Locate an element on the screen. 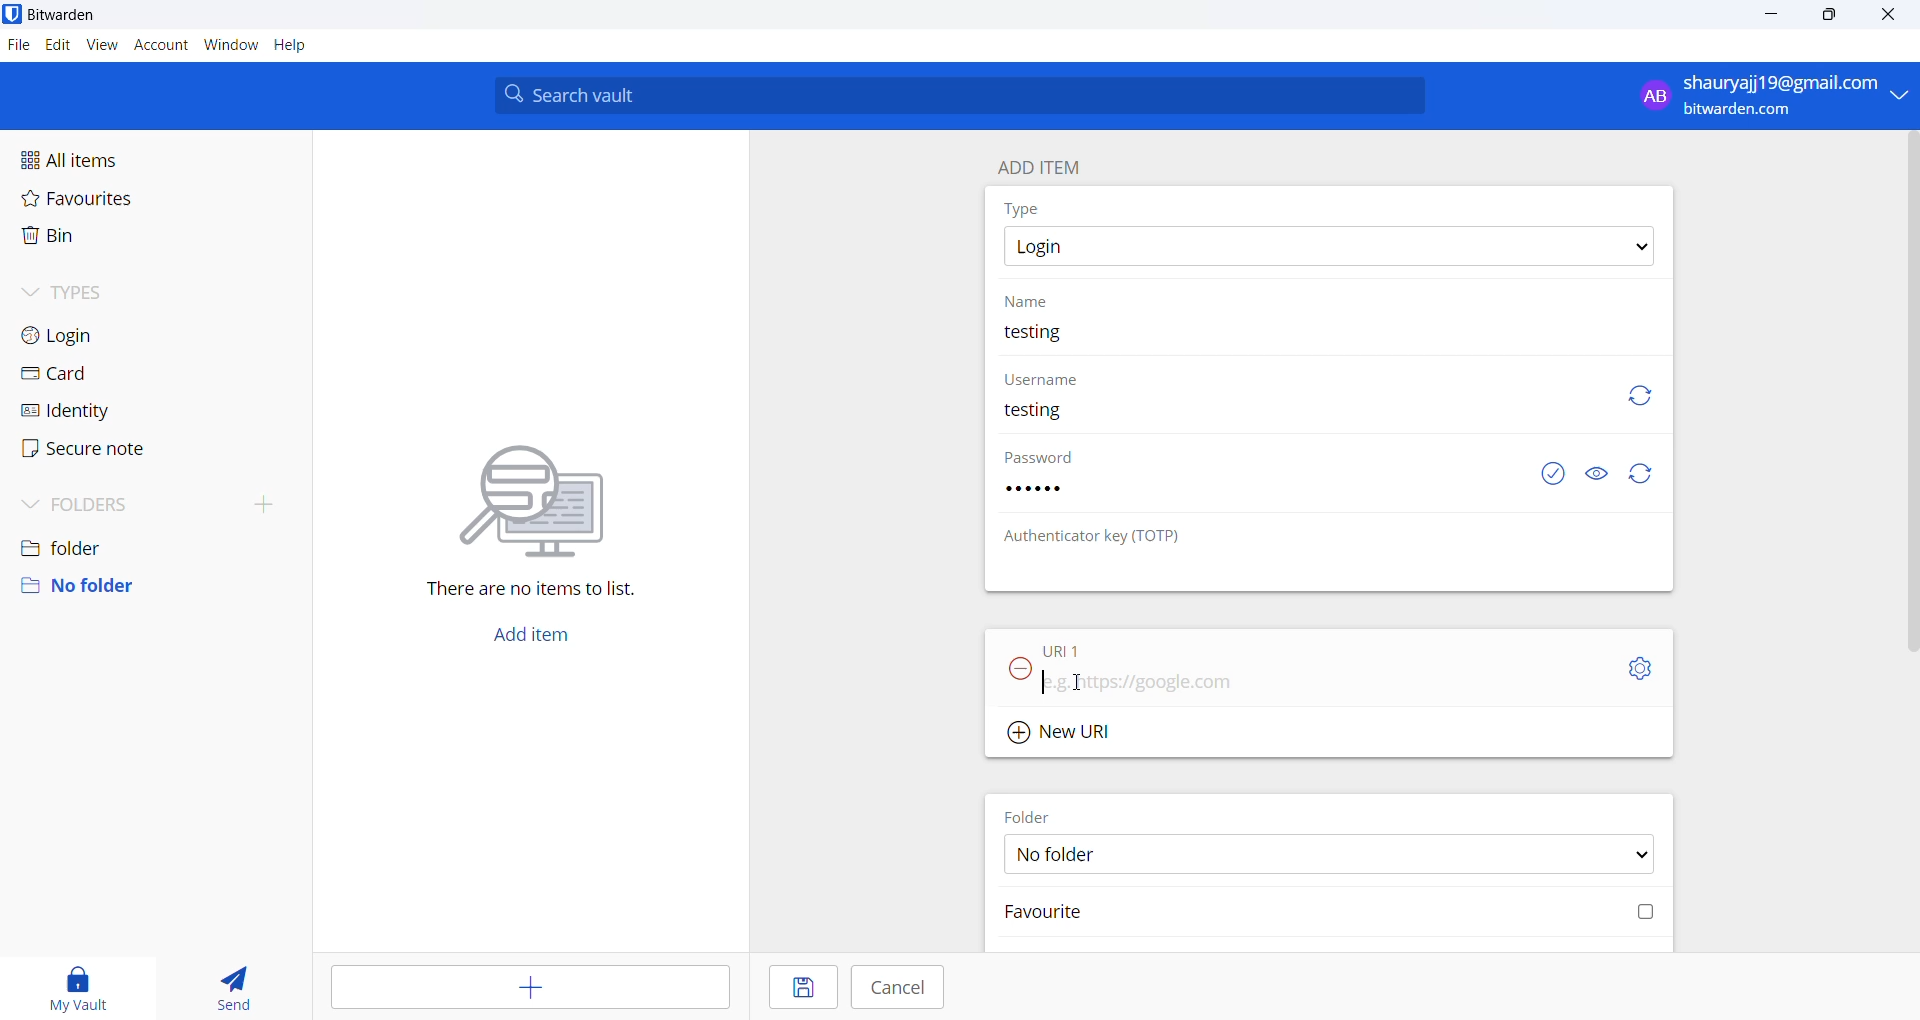  URL input is located at coordinates (1301, 687).